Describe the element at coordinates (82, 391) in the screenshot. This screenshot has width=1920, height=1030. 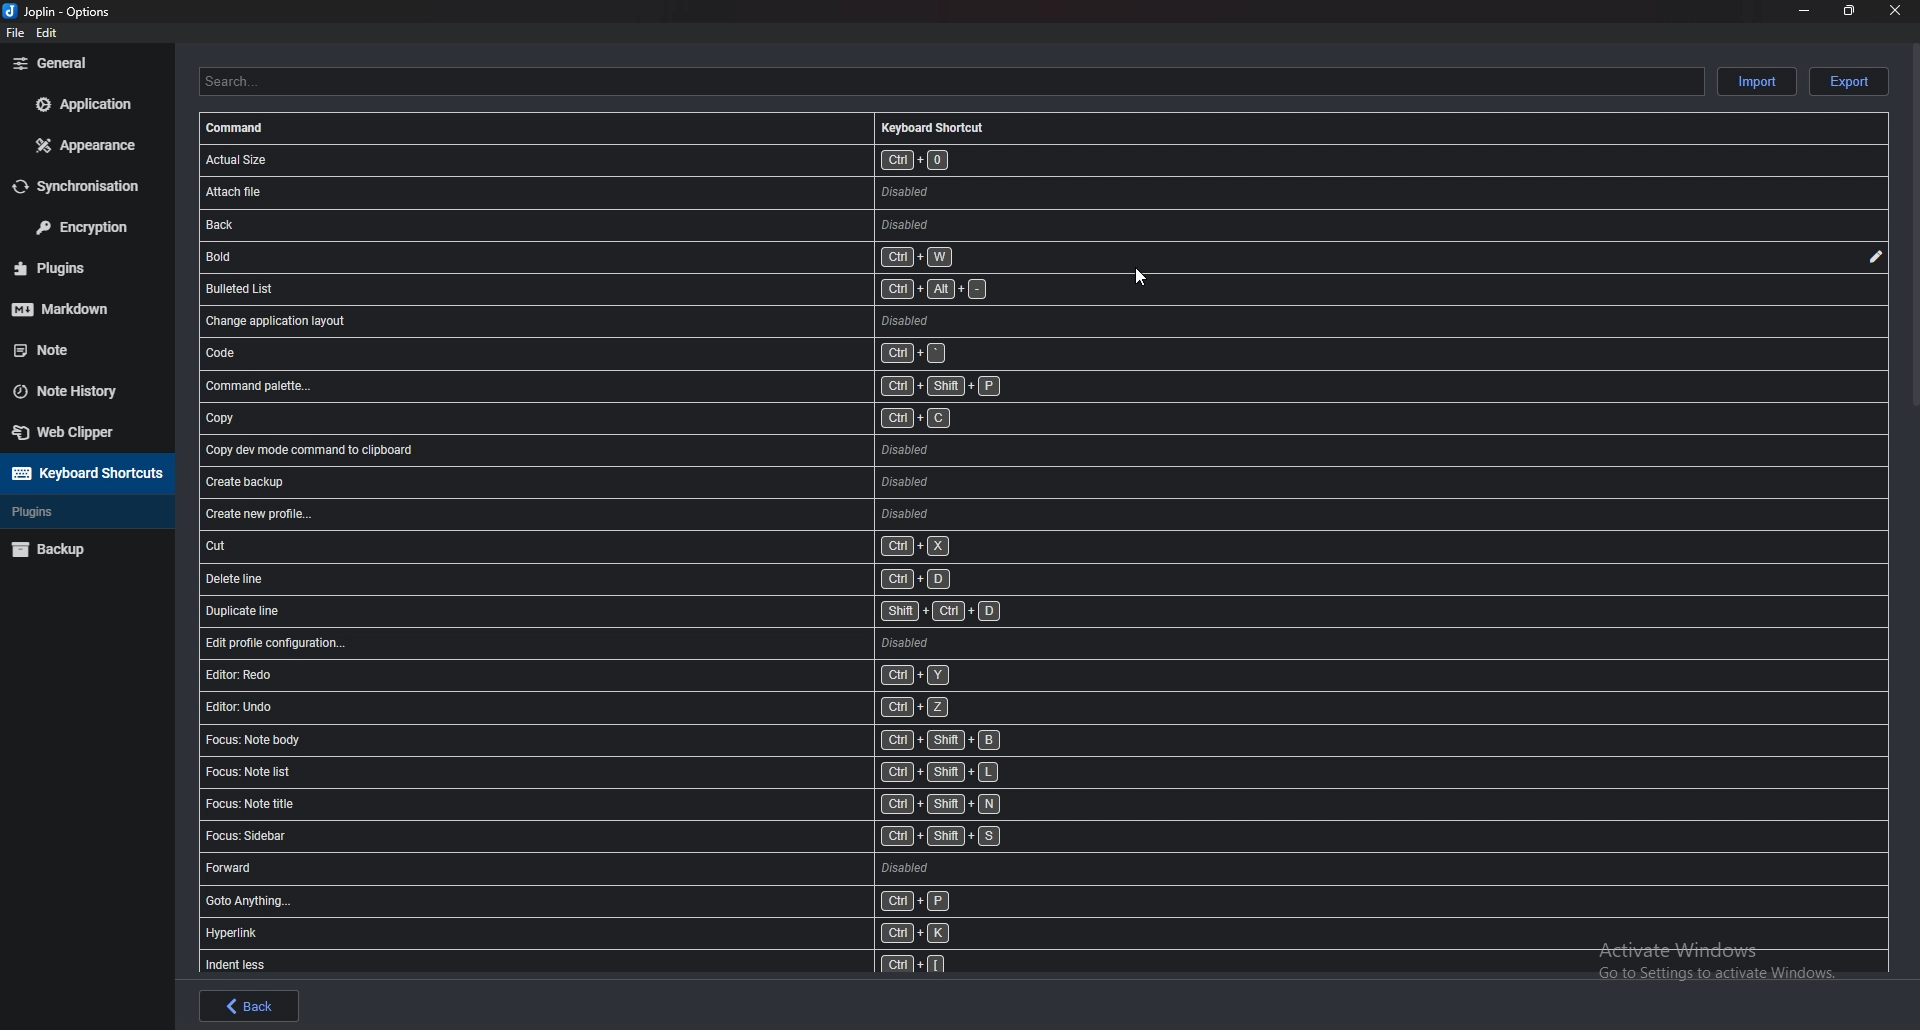
I see `Note history` at that location.